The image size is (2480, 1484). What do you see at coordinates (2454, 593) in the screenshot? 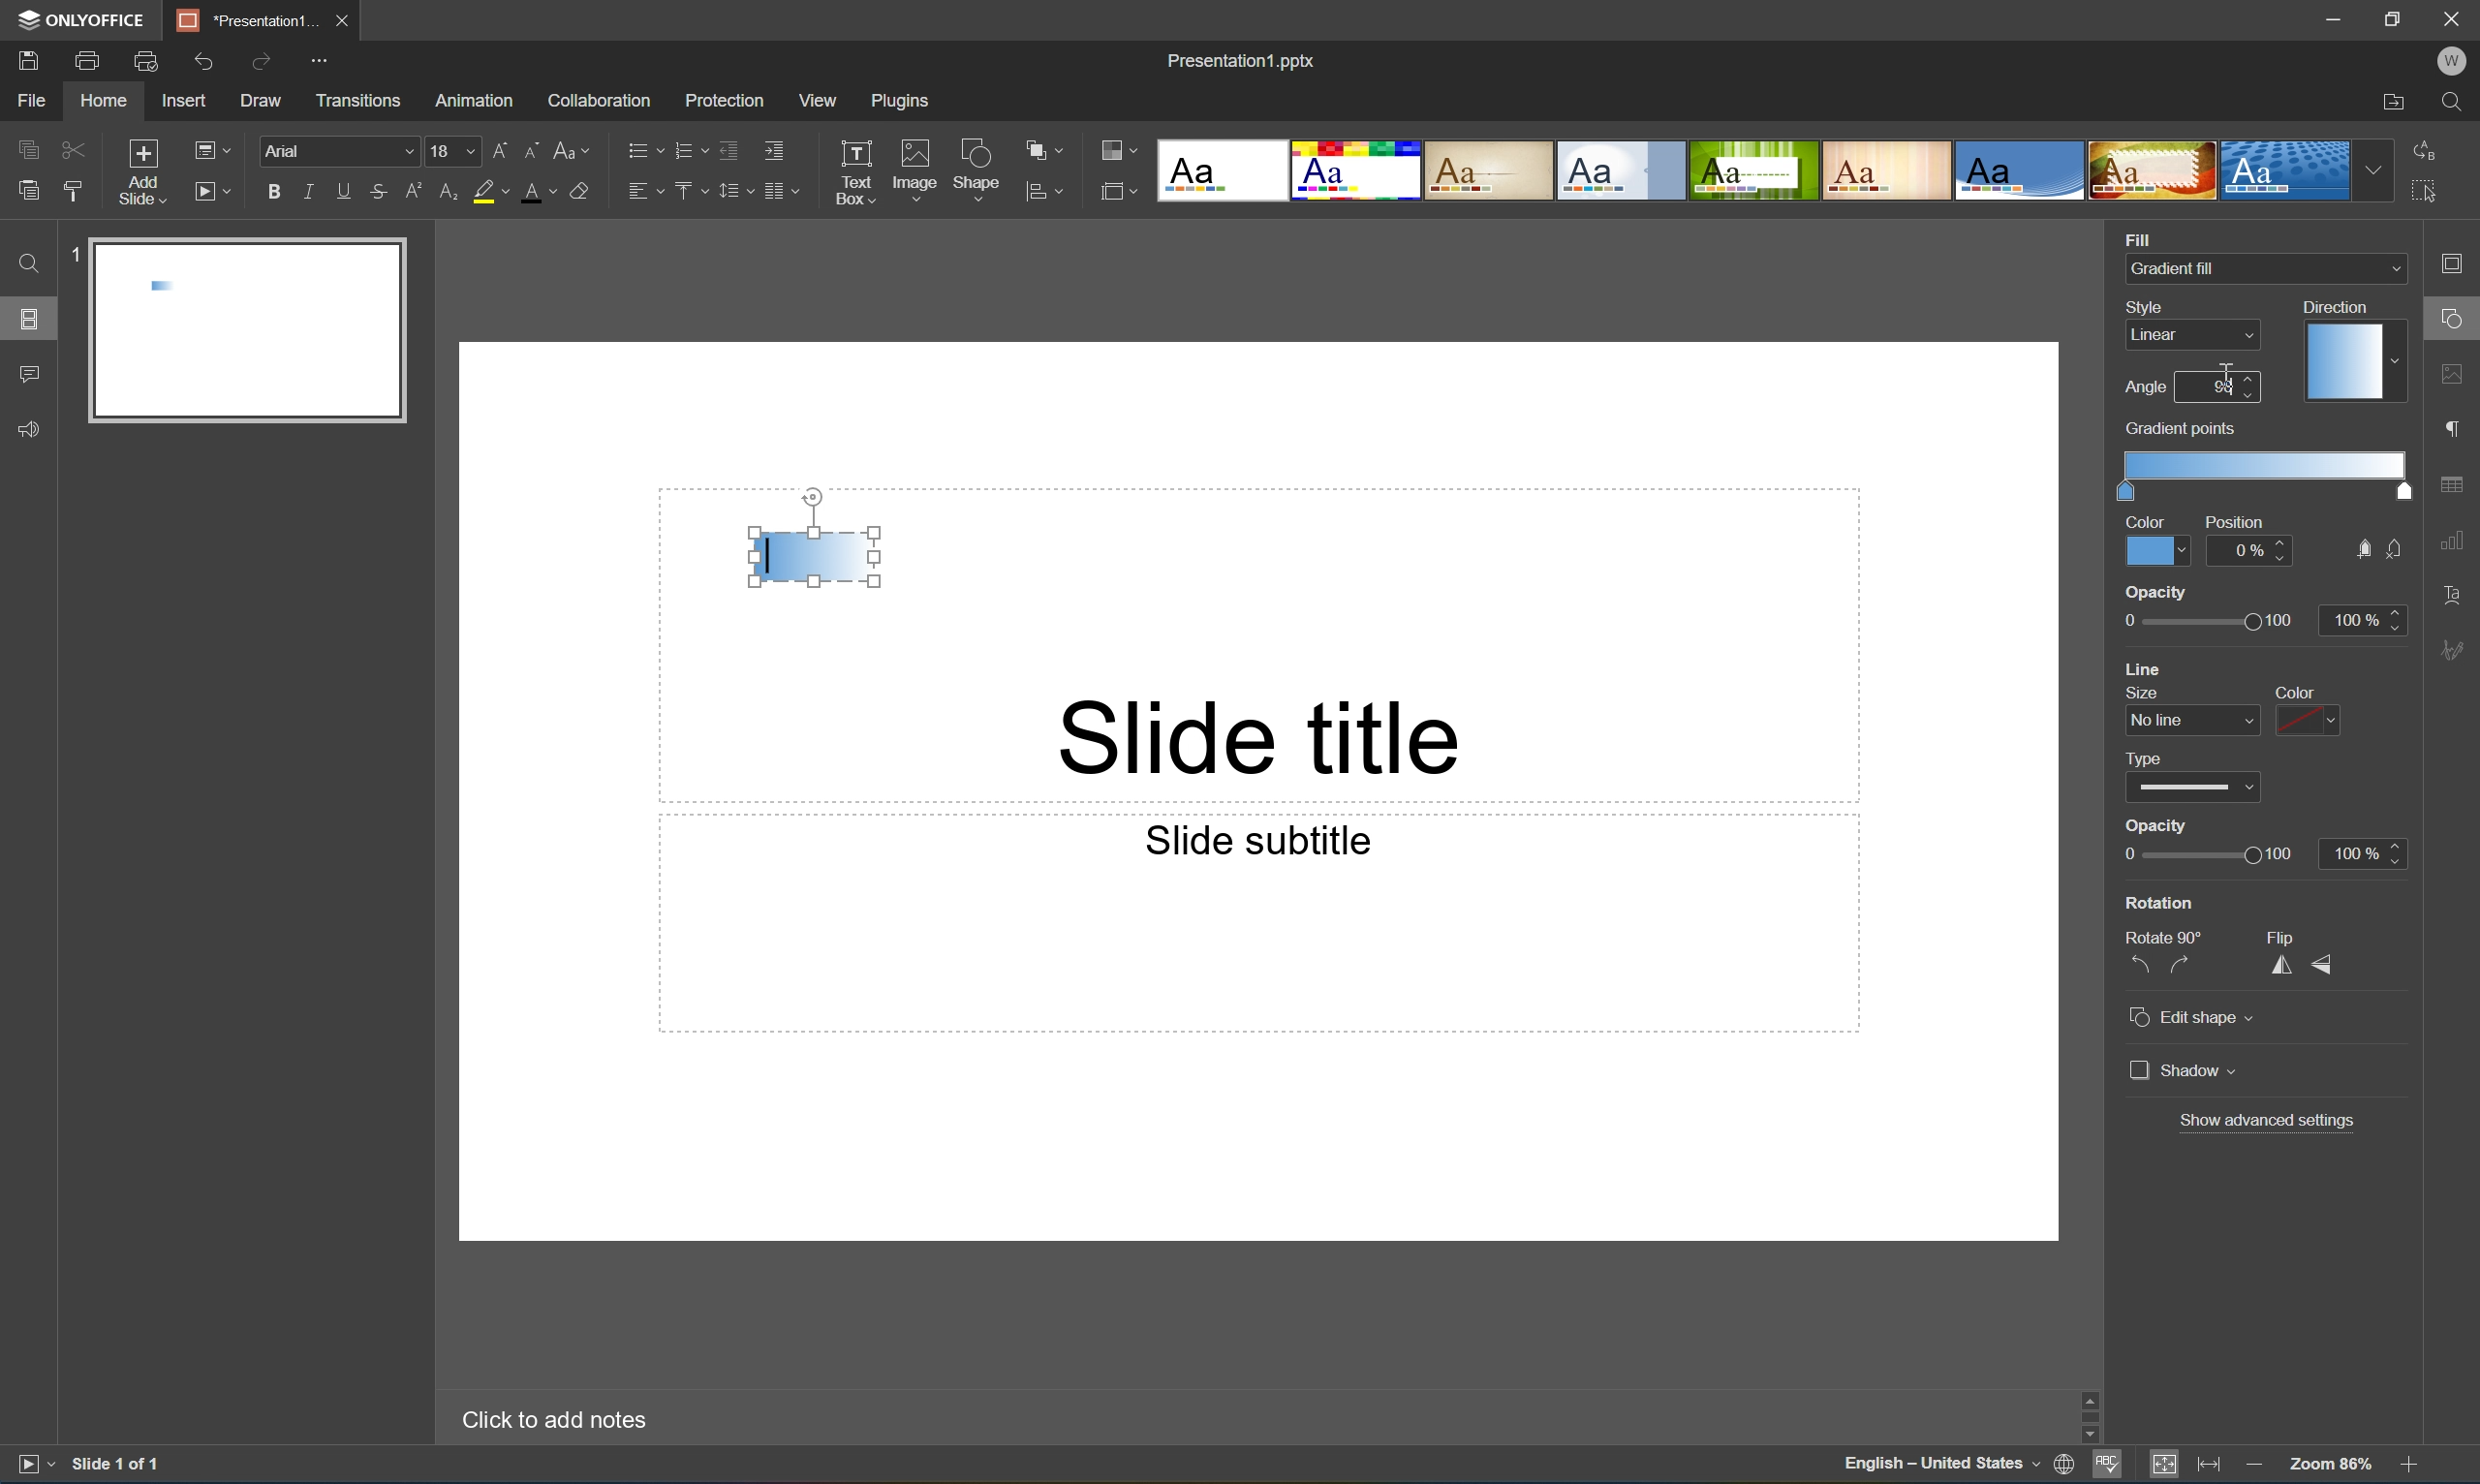
I see `Text Art settings` at bounding box center [2454, 593].